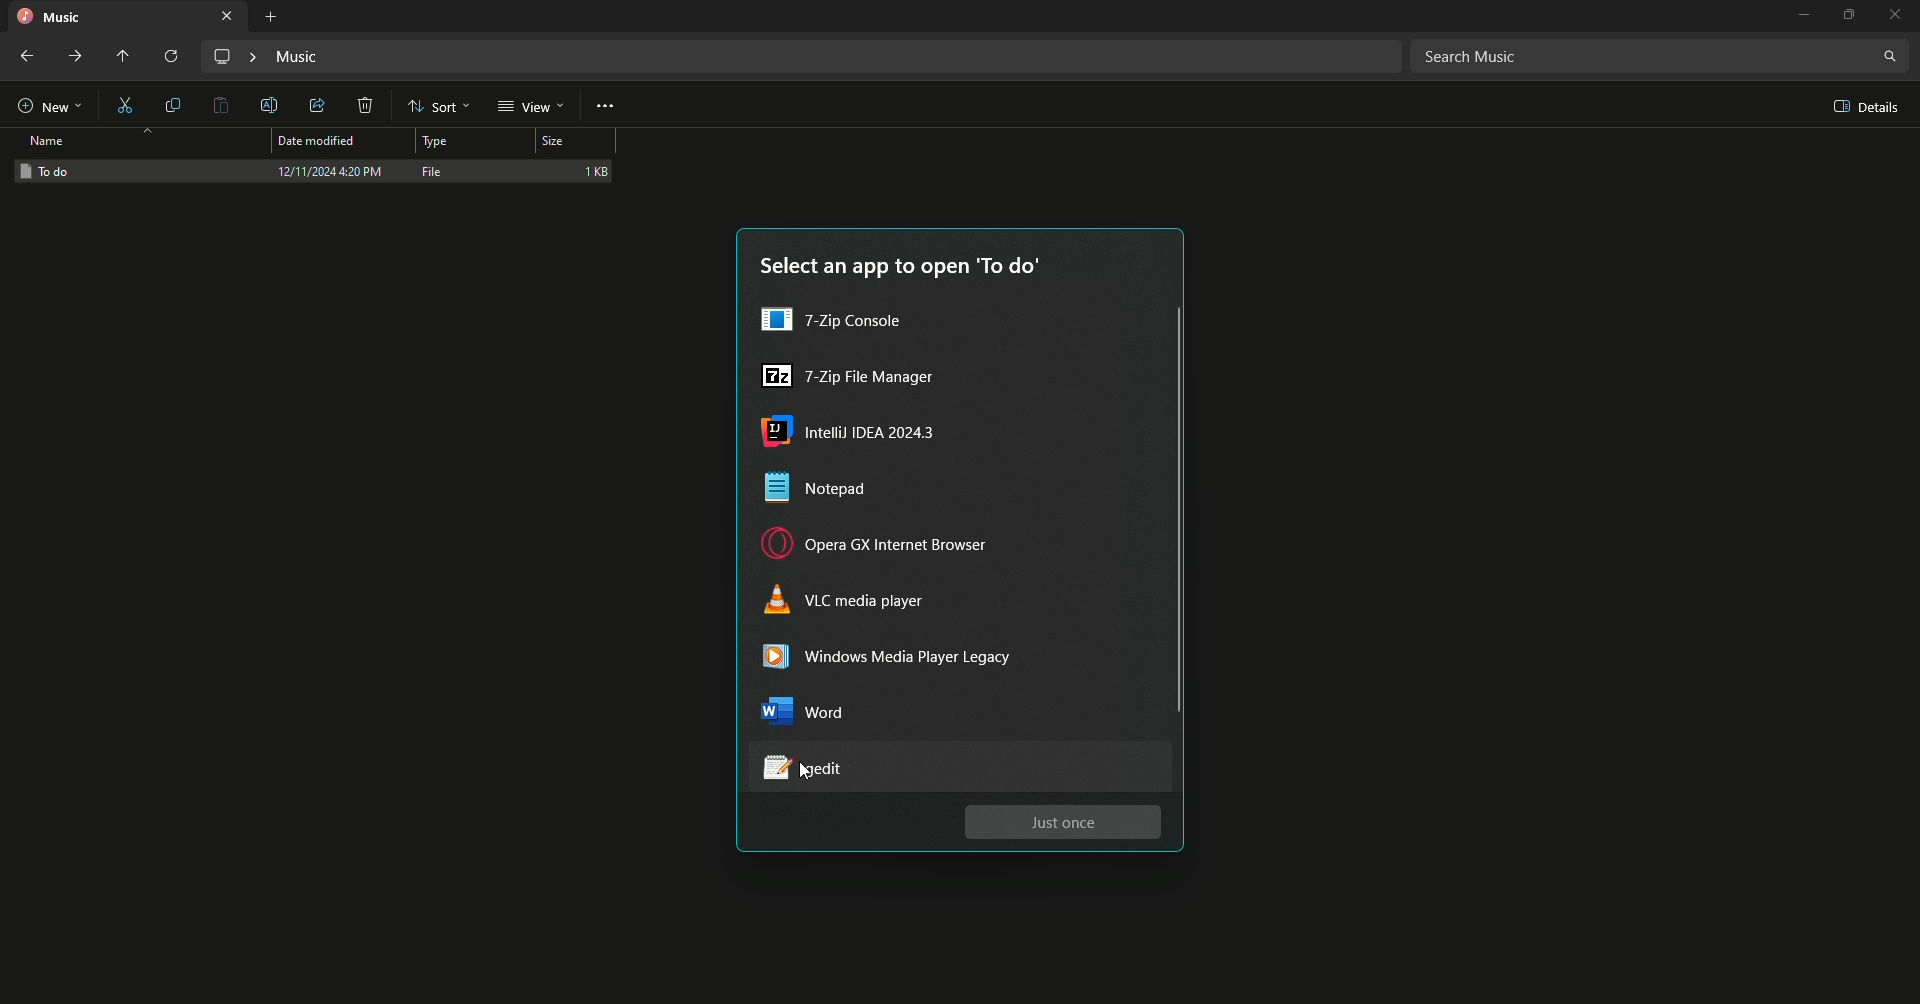  I want to click on View, so click(530, 108).